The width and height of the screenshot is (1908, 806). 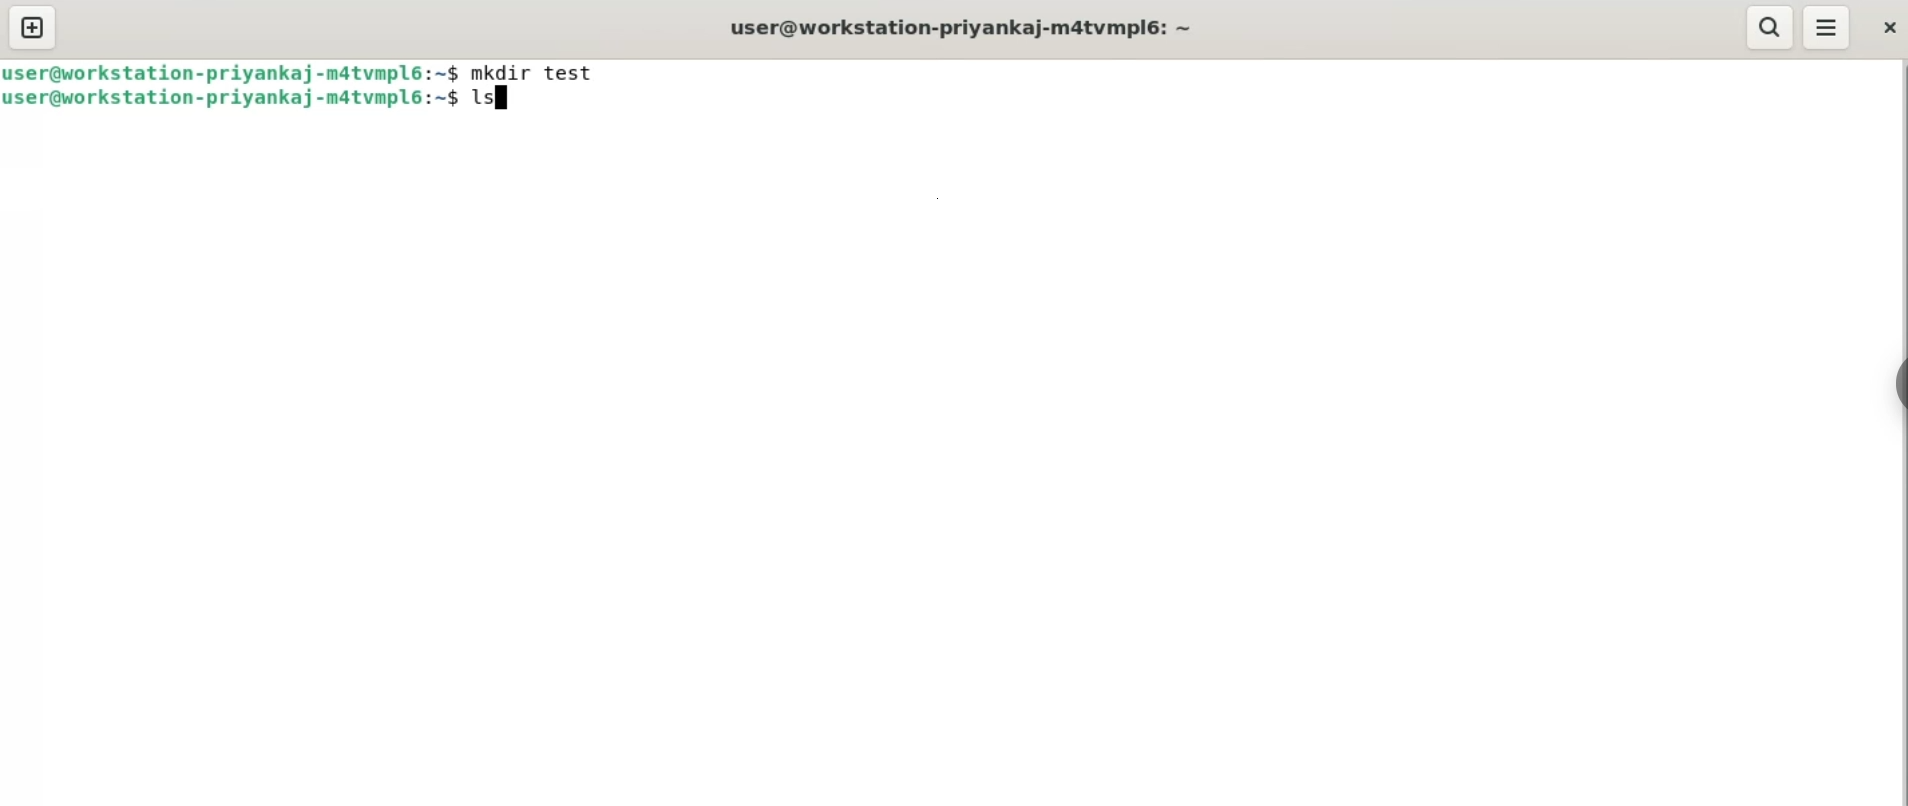 What do you see at coordinates (1885, 30) in the screenshot?
I see `close` at bounding box center [1885, 30].